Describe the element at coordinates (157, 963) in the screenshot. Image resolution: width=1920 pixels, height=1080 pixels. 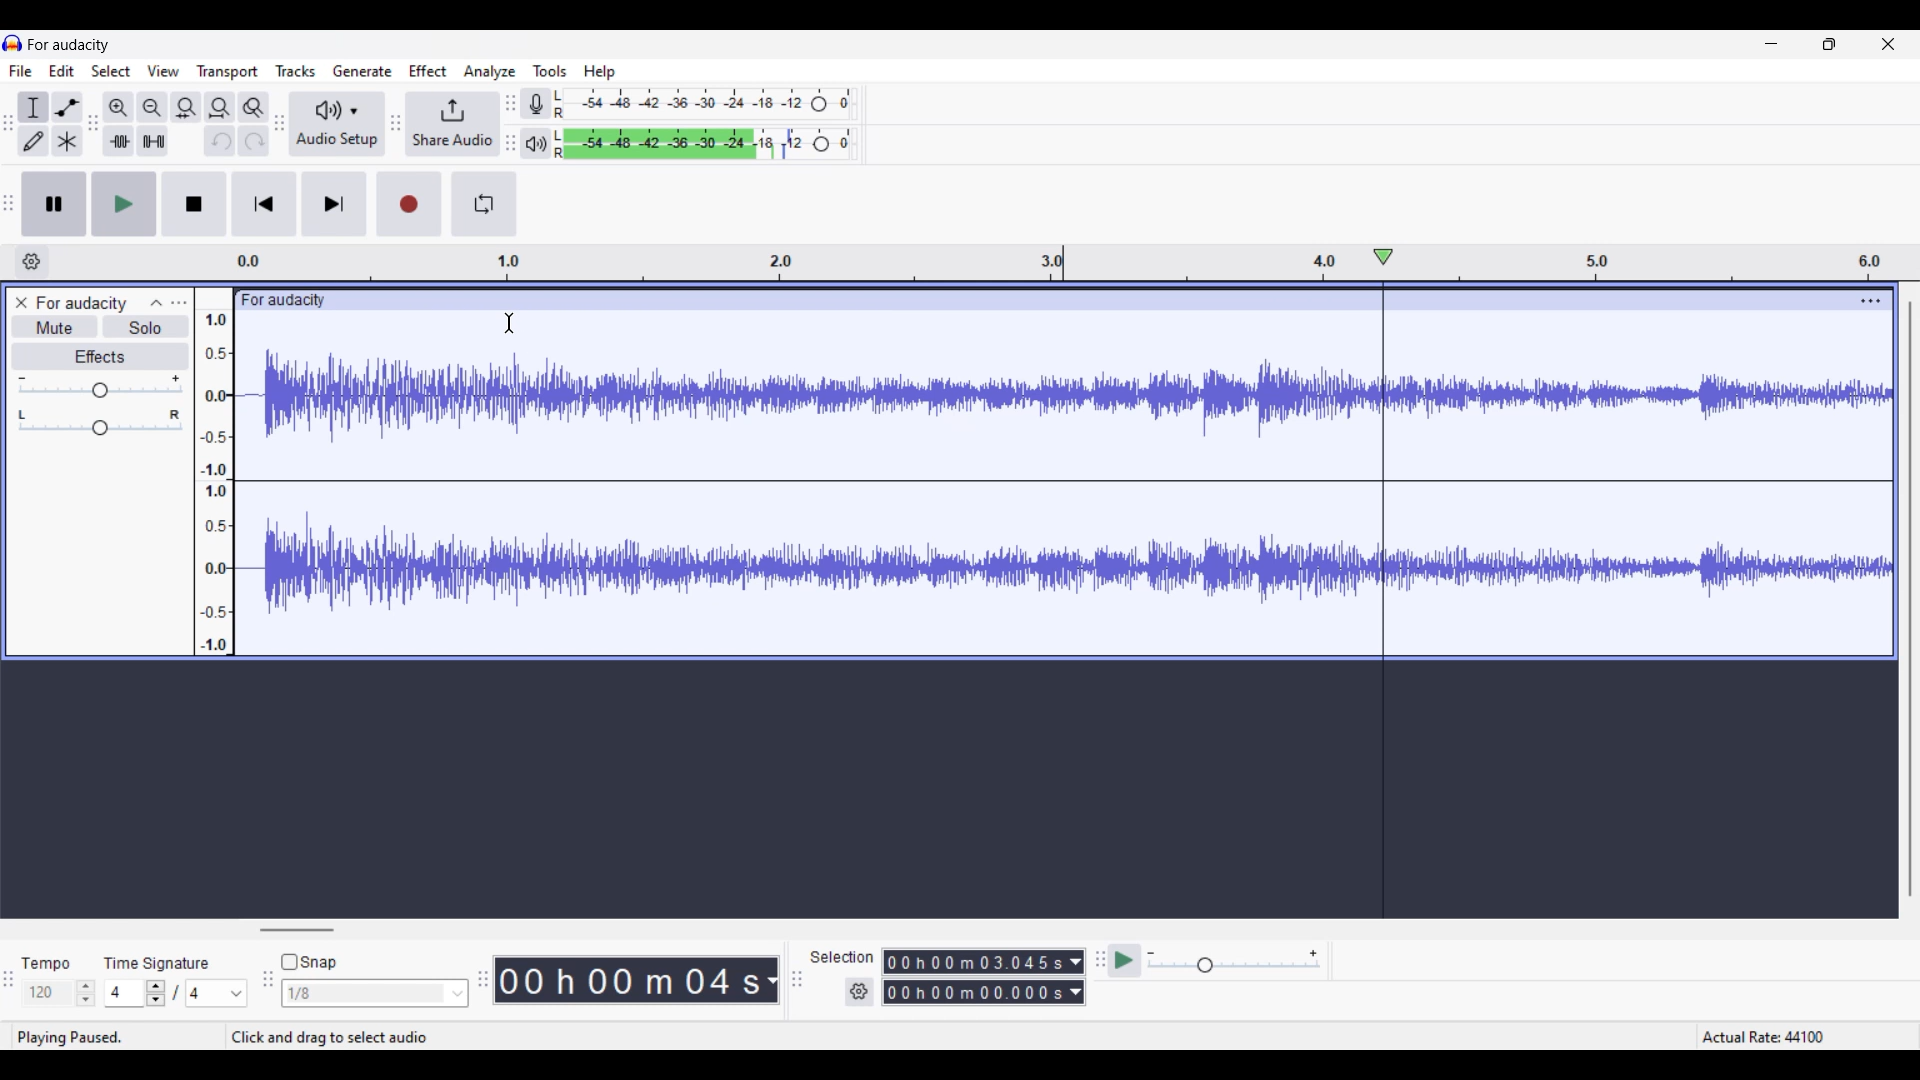
I see `time signature` at that location.